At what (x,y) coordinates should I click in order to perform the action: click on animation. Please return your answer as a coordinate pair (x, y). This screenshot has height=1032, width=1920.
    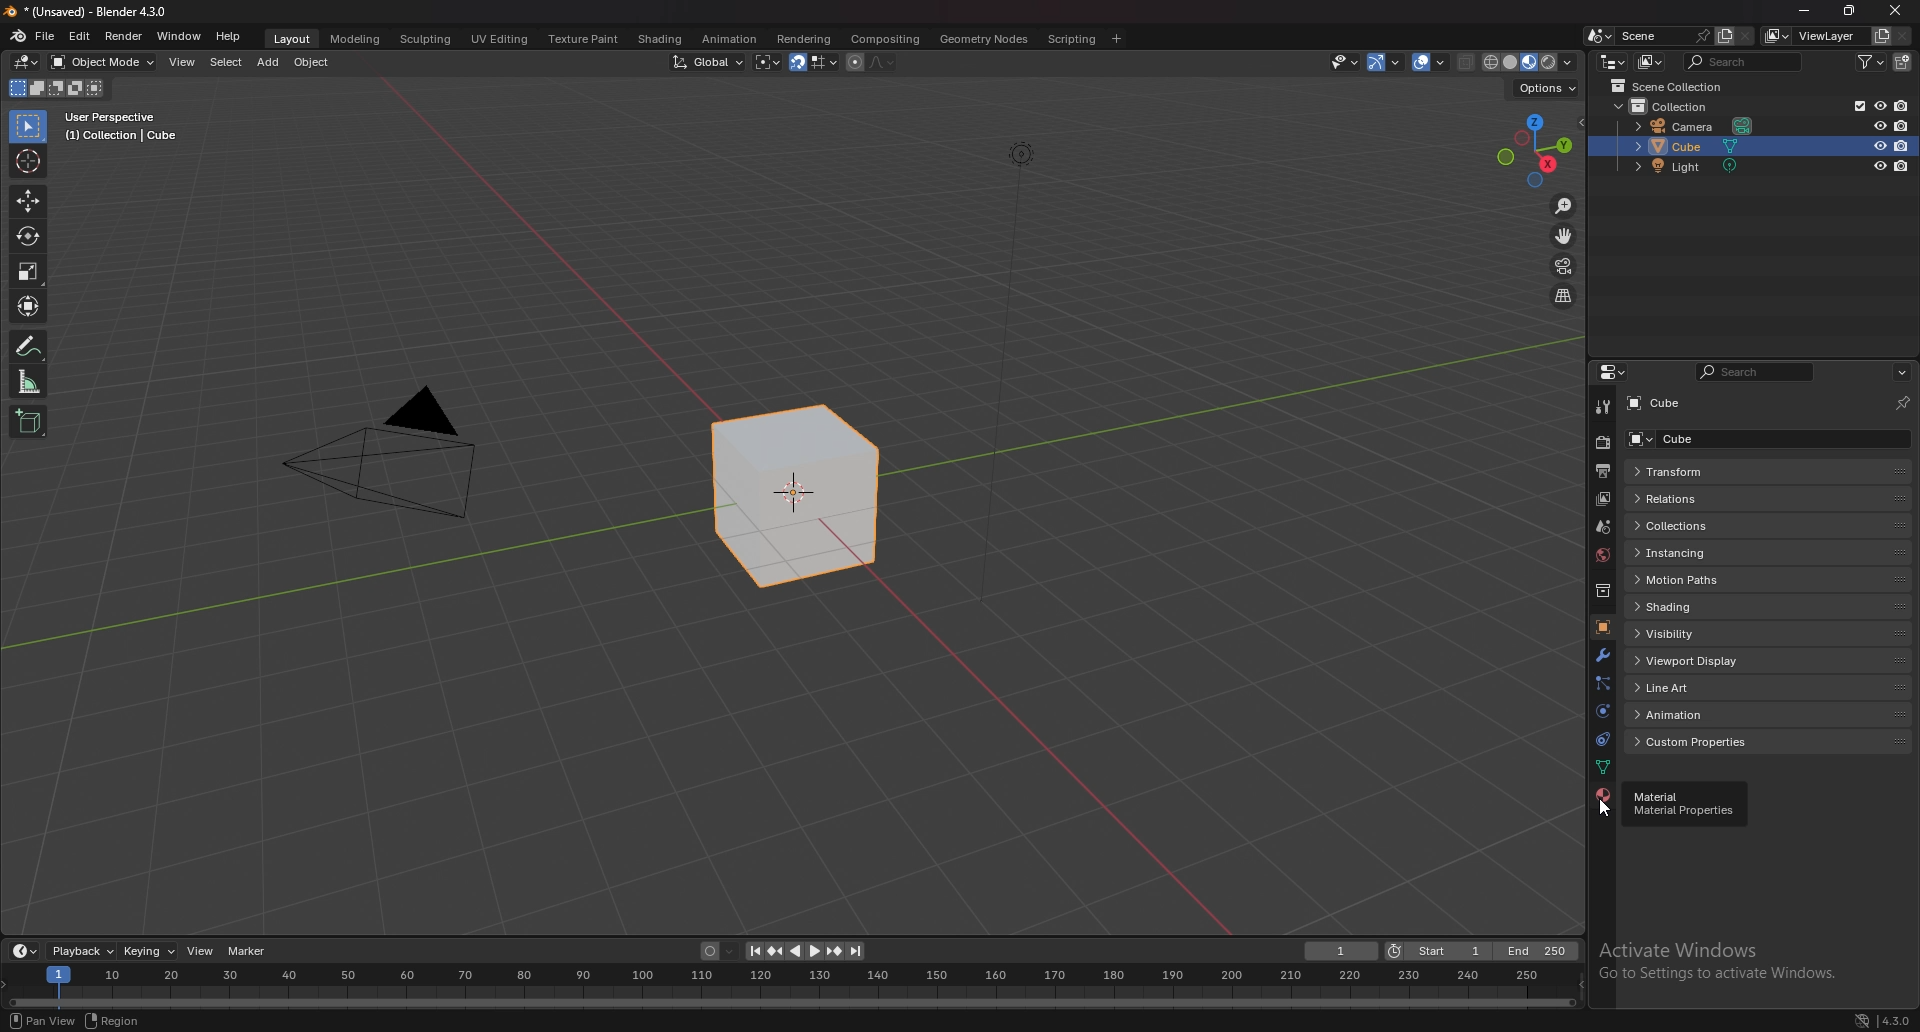
    Looking at the image, I should click on (728, 39).